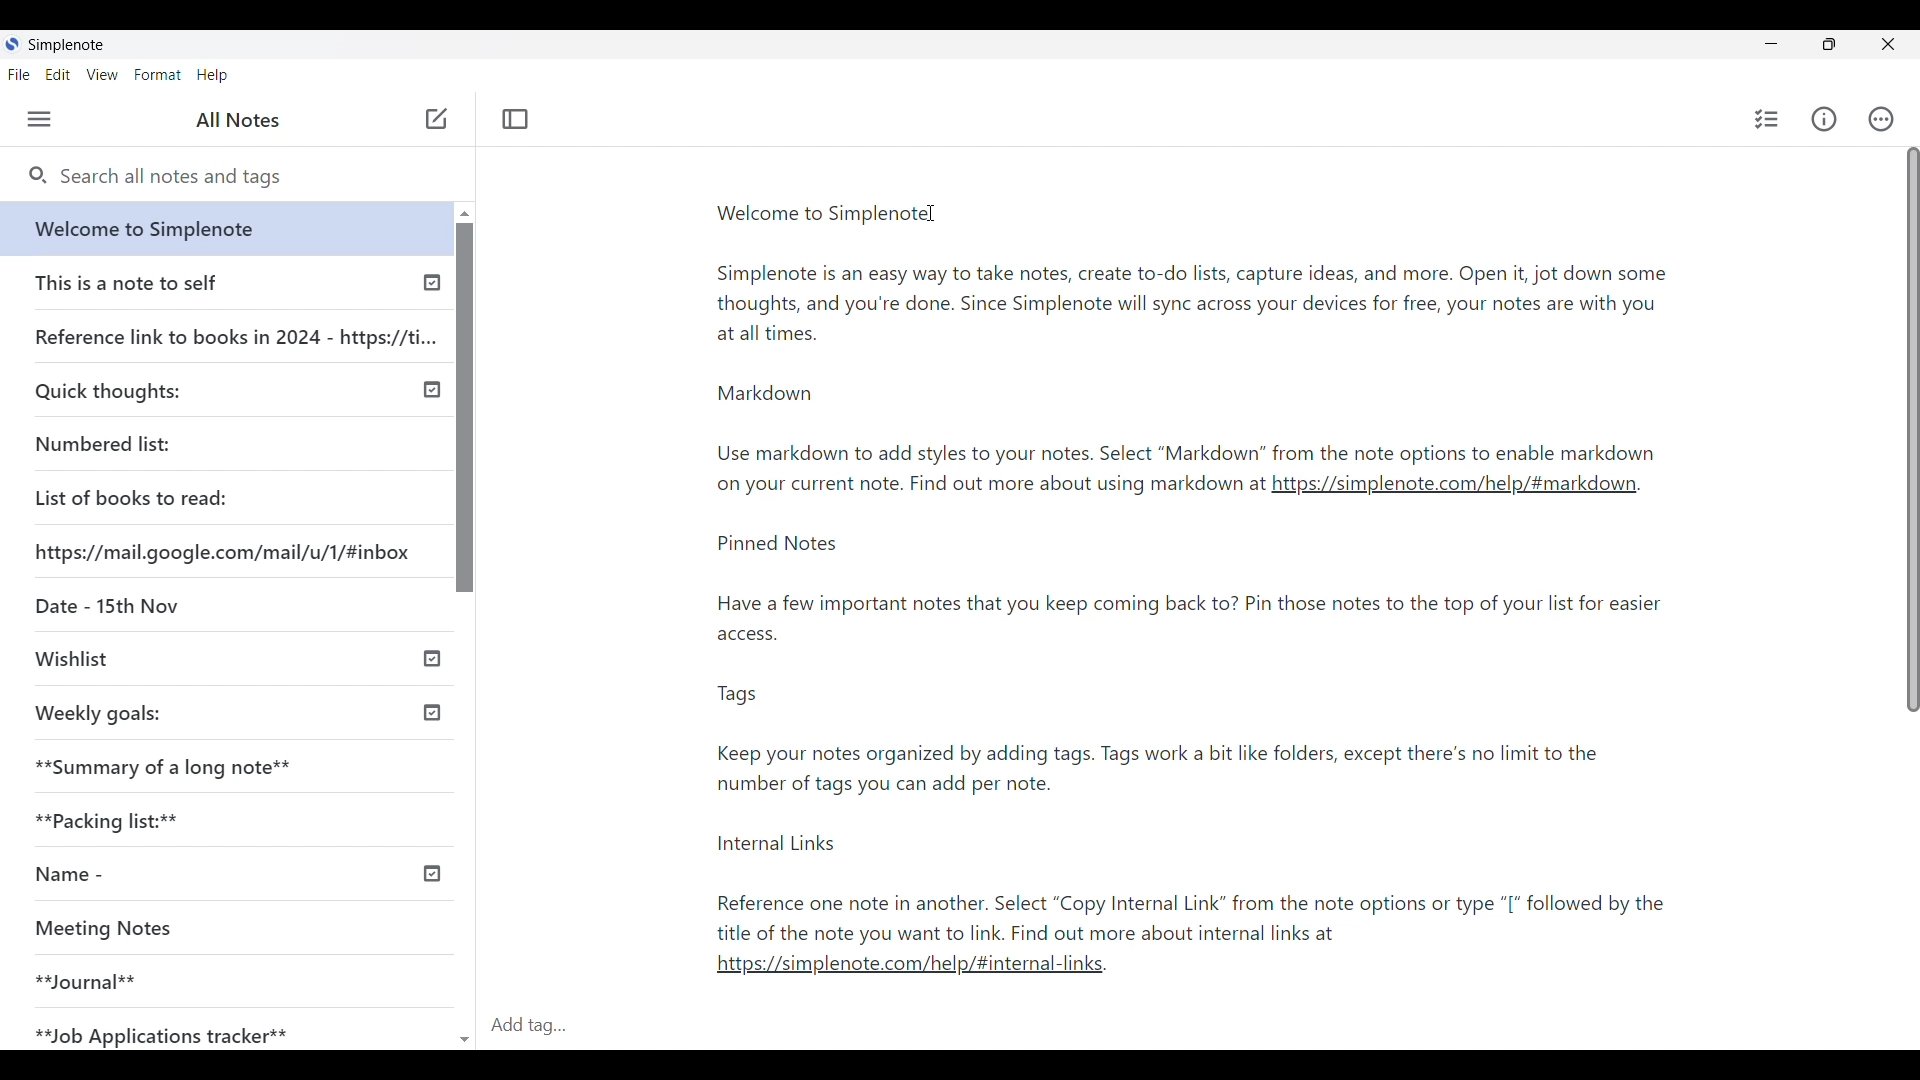  What do you see at coordinates (430, 390) in the screenshot?
I see `Check icon indicates published notes` at bounding box center [430, 390].